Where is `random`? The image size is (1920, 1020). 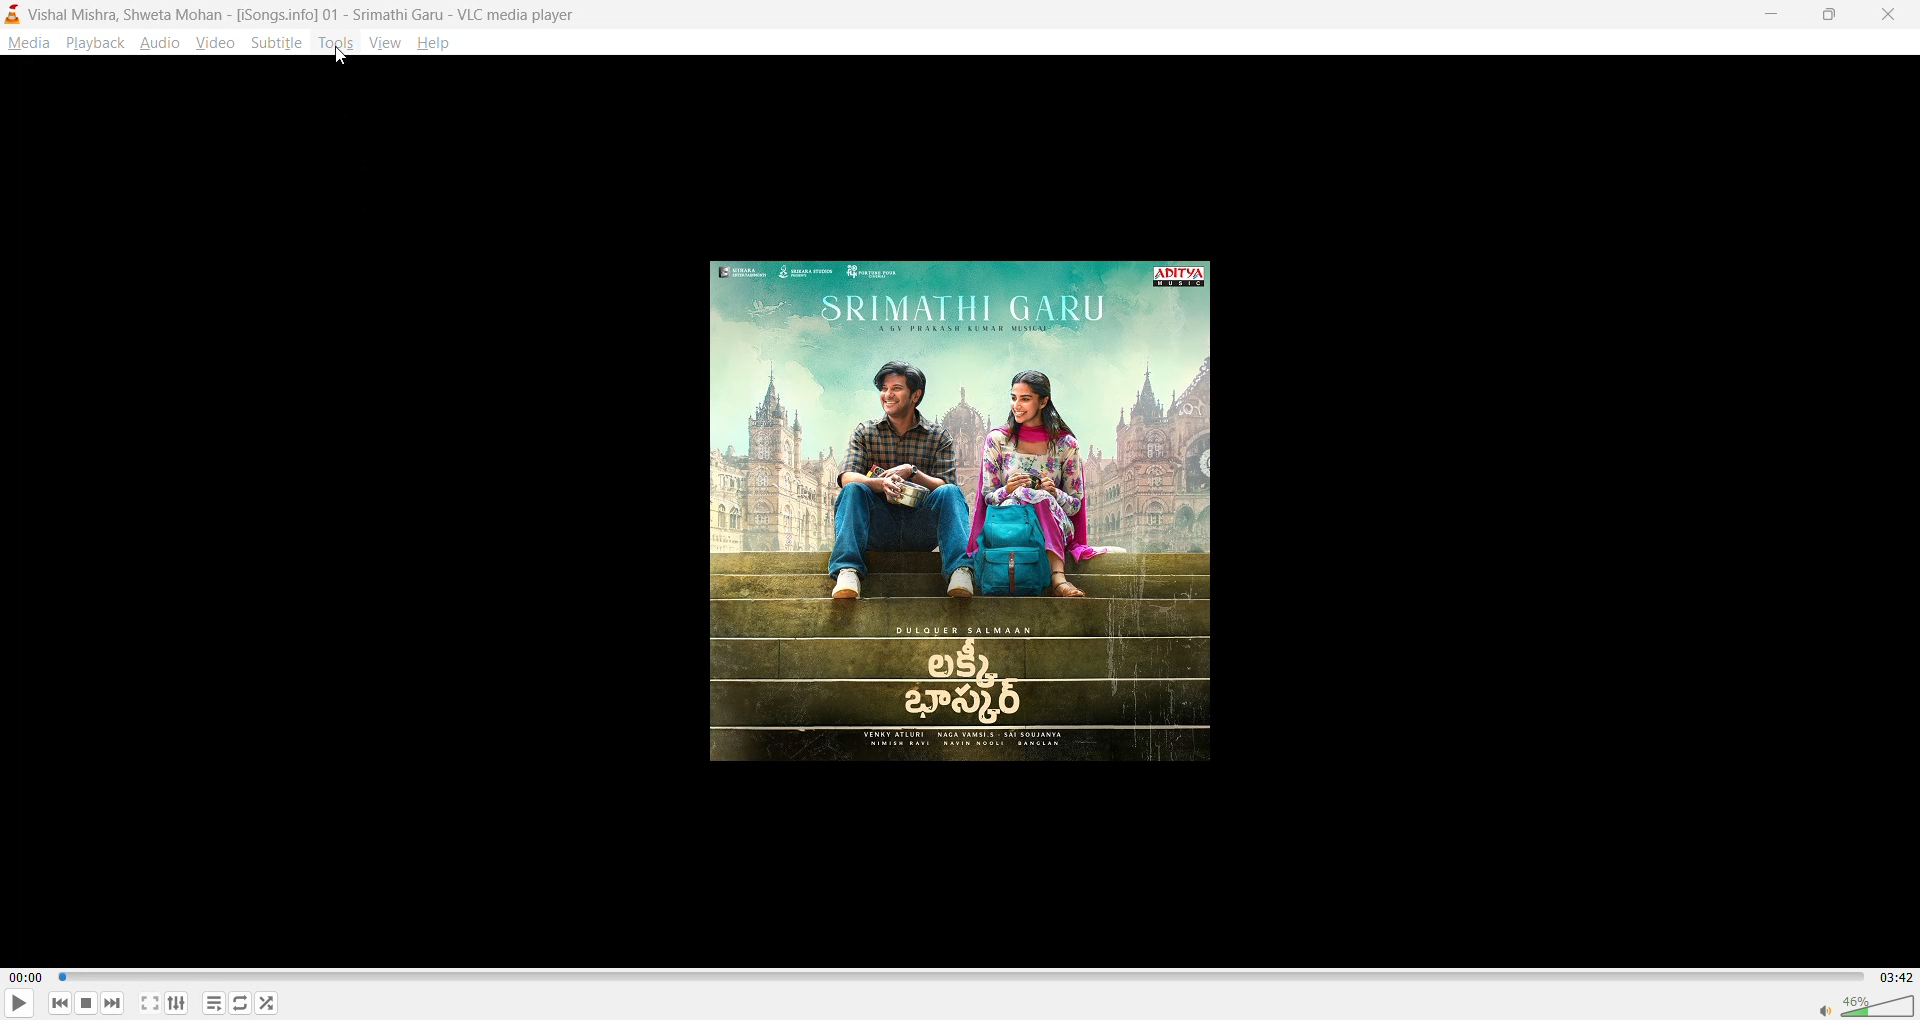 random is located at coordinates (267, 1002).